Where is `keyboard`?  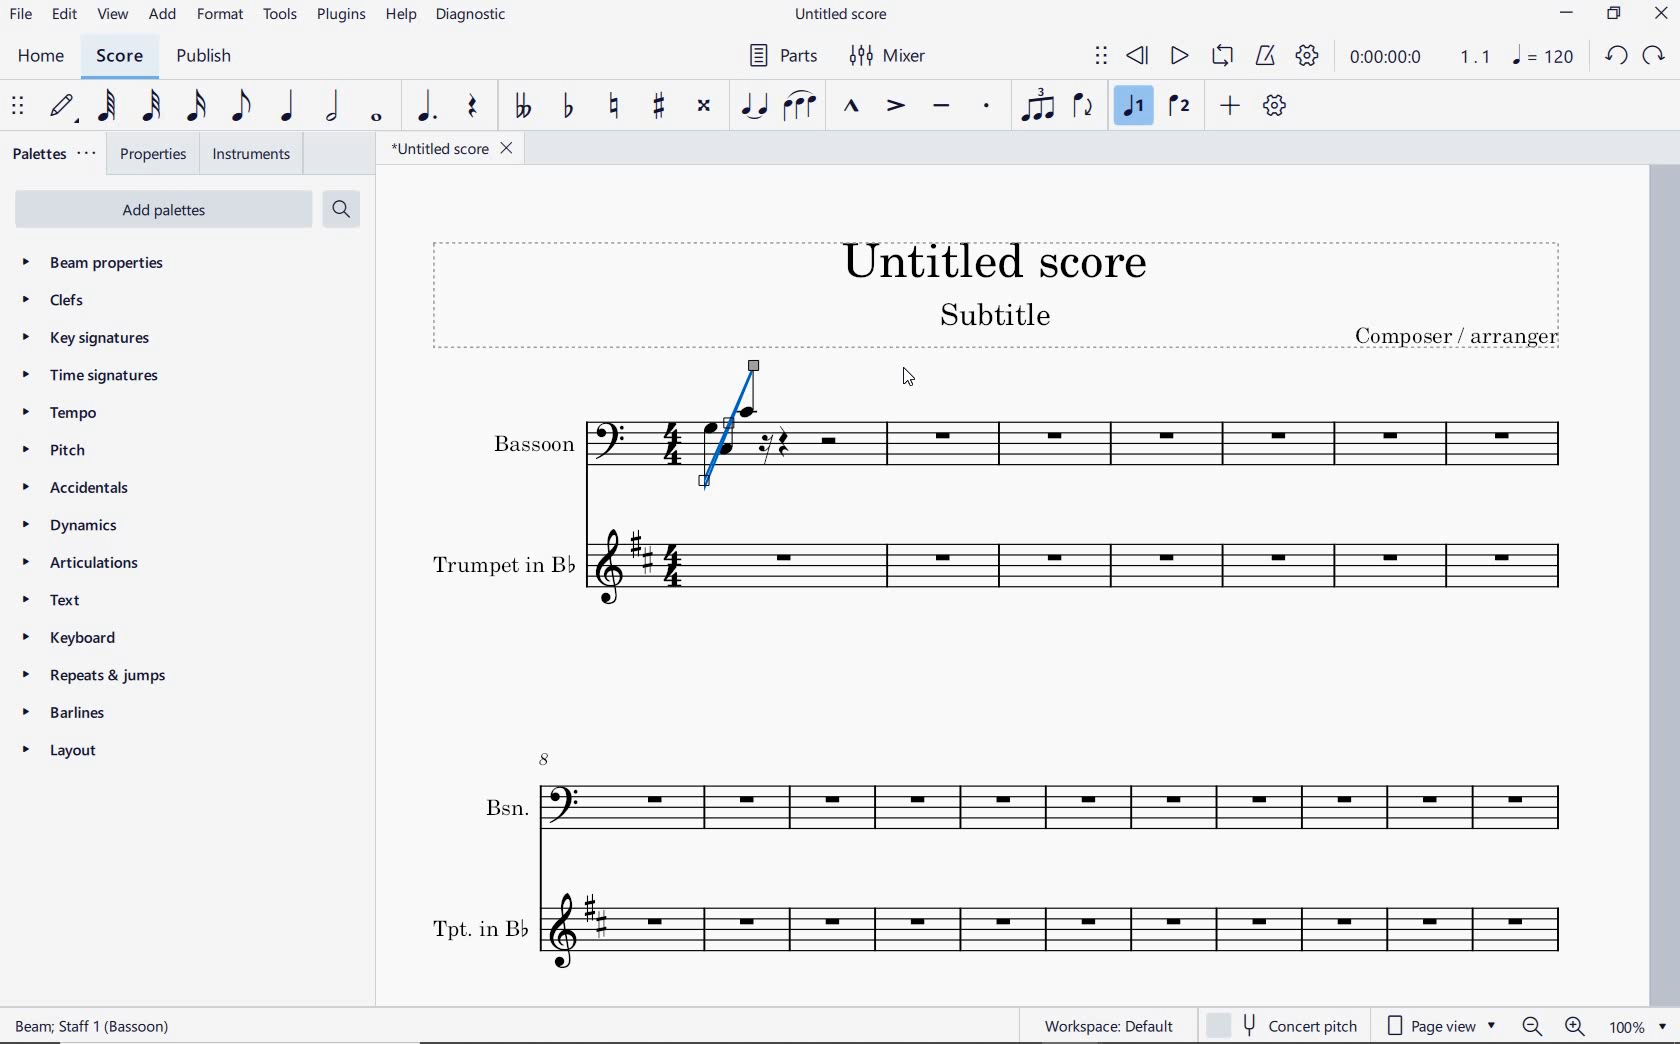 keyboard is located at coordinates (74, 636).